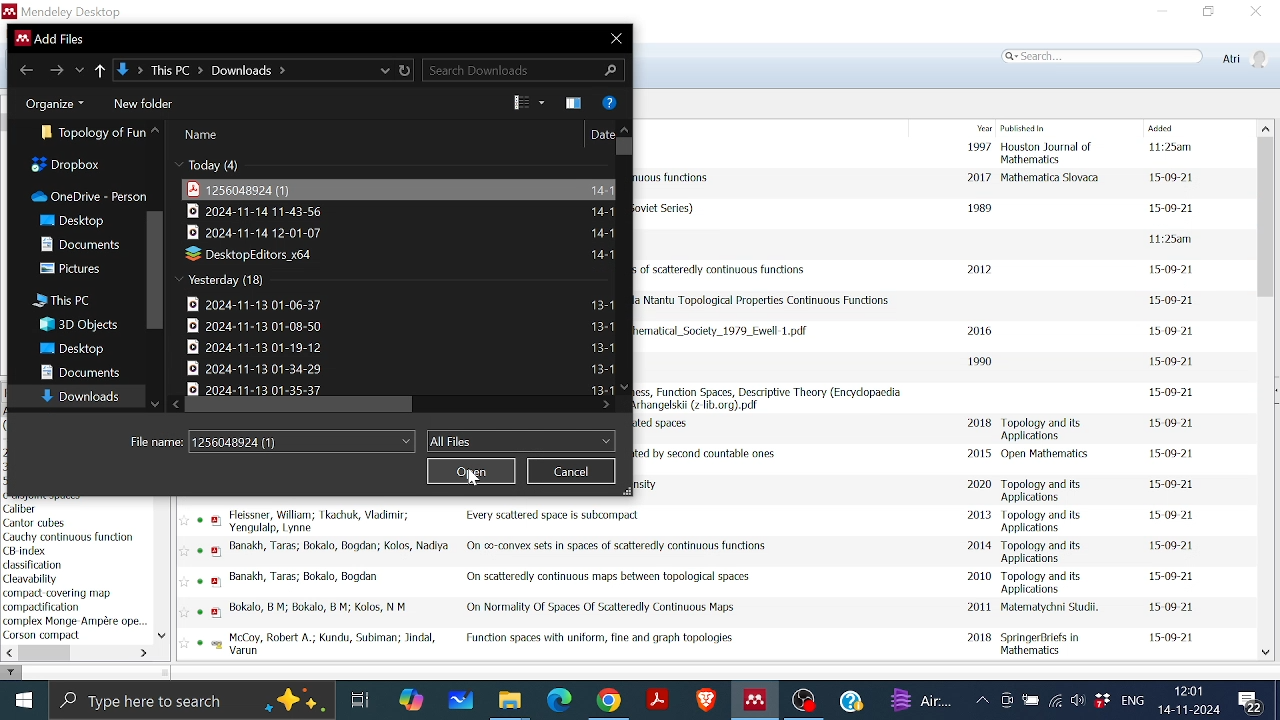 The image size is (1280, 720). I want to click on File Name, so click(156, 441).